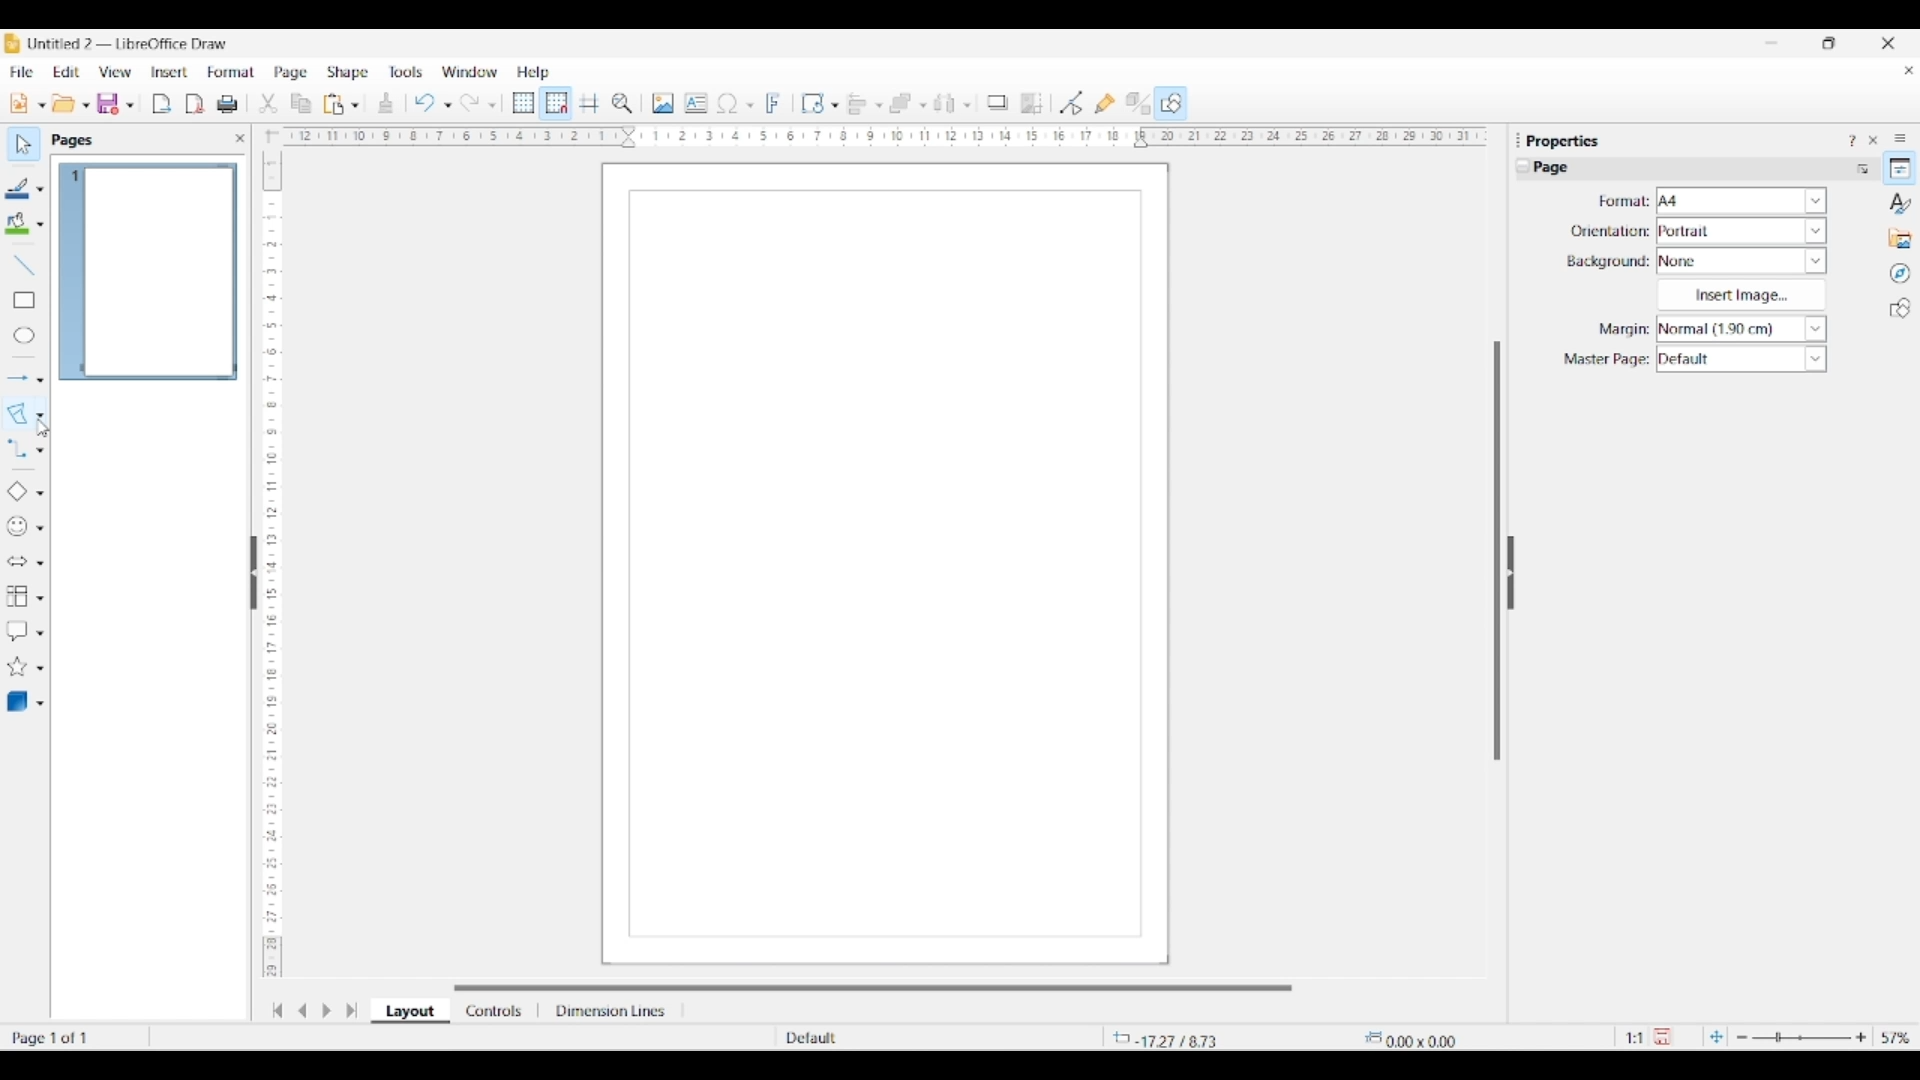 Image resolution: width=1920 pixels, height=1080 pixels. What do you see at coordinates (879, 106) in the screenshot?
I see `Align object options` at bounding box center [879, 106].